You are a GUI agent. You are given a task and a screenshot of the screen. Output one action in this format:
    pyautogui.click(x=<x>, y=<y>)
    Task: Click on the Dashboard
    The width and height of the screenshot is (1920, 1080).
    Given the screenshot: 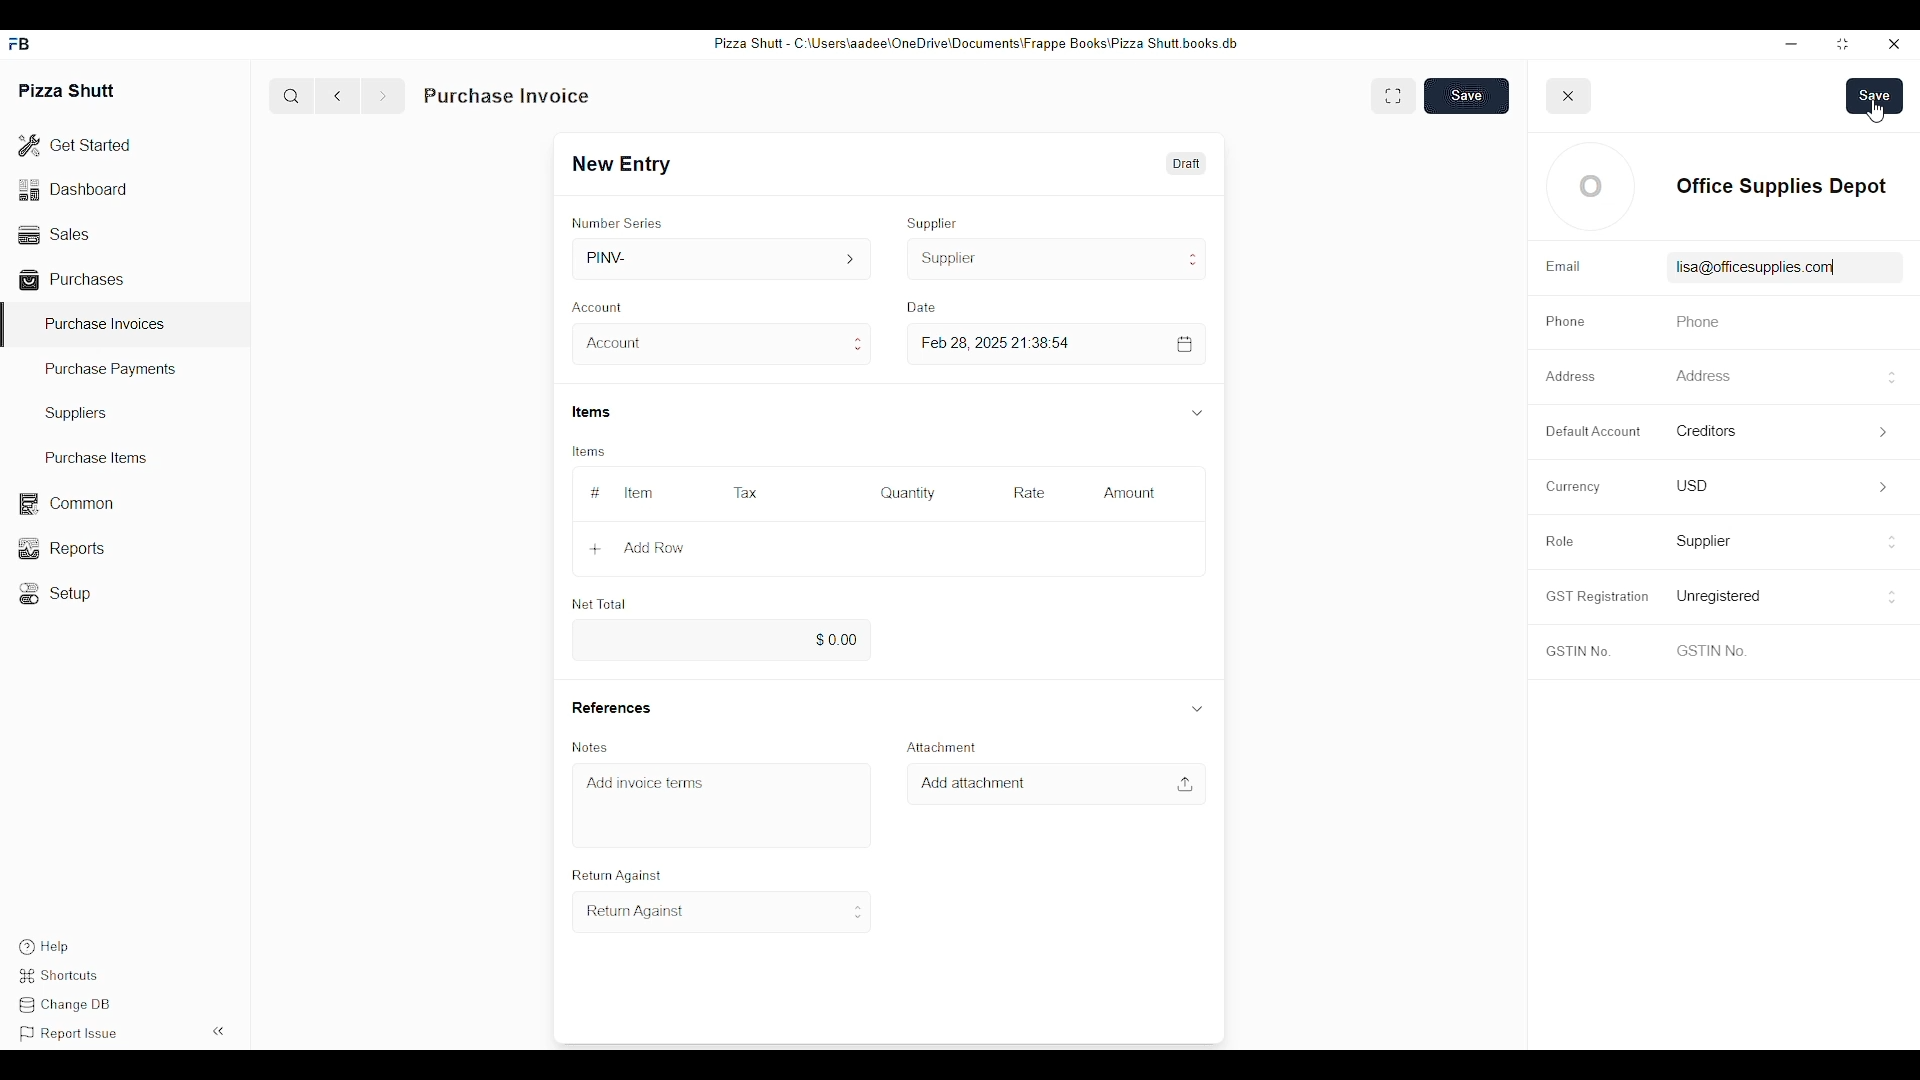 What is the action you would take?
    pyautogui.click(x=75, y=188)
    